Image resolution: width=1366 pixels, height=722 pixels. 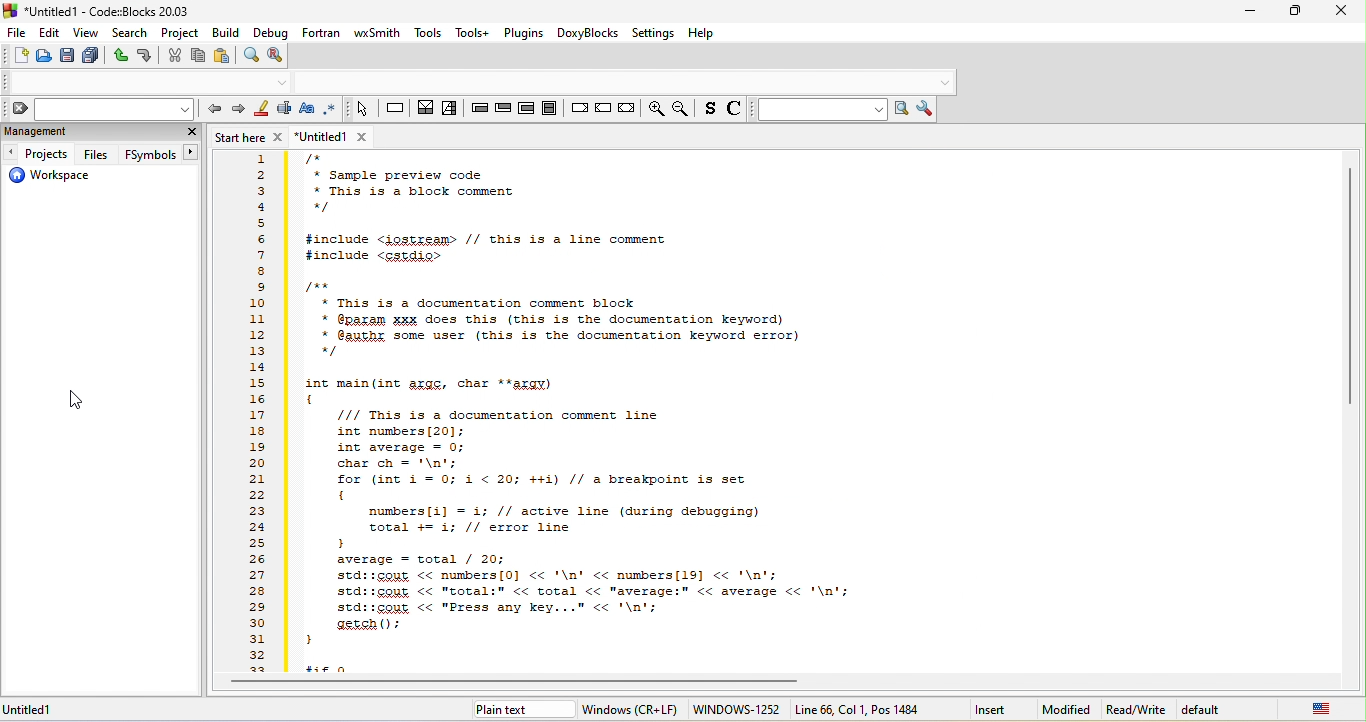 I want to click on entry, so click(x=480, y=111).